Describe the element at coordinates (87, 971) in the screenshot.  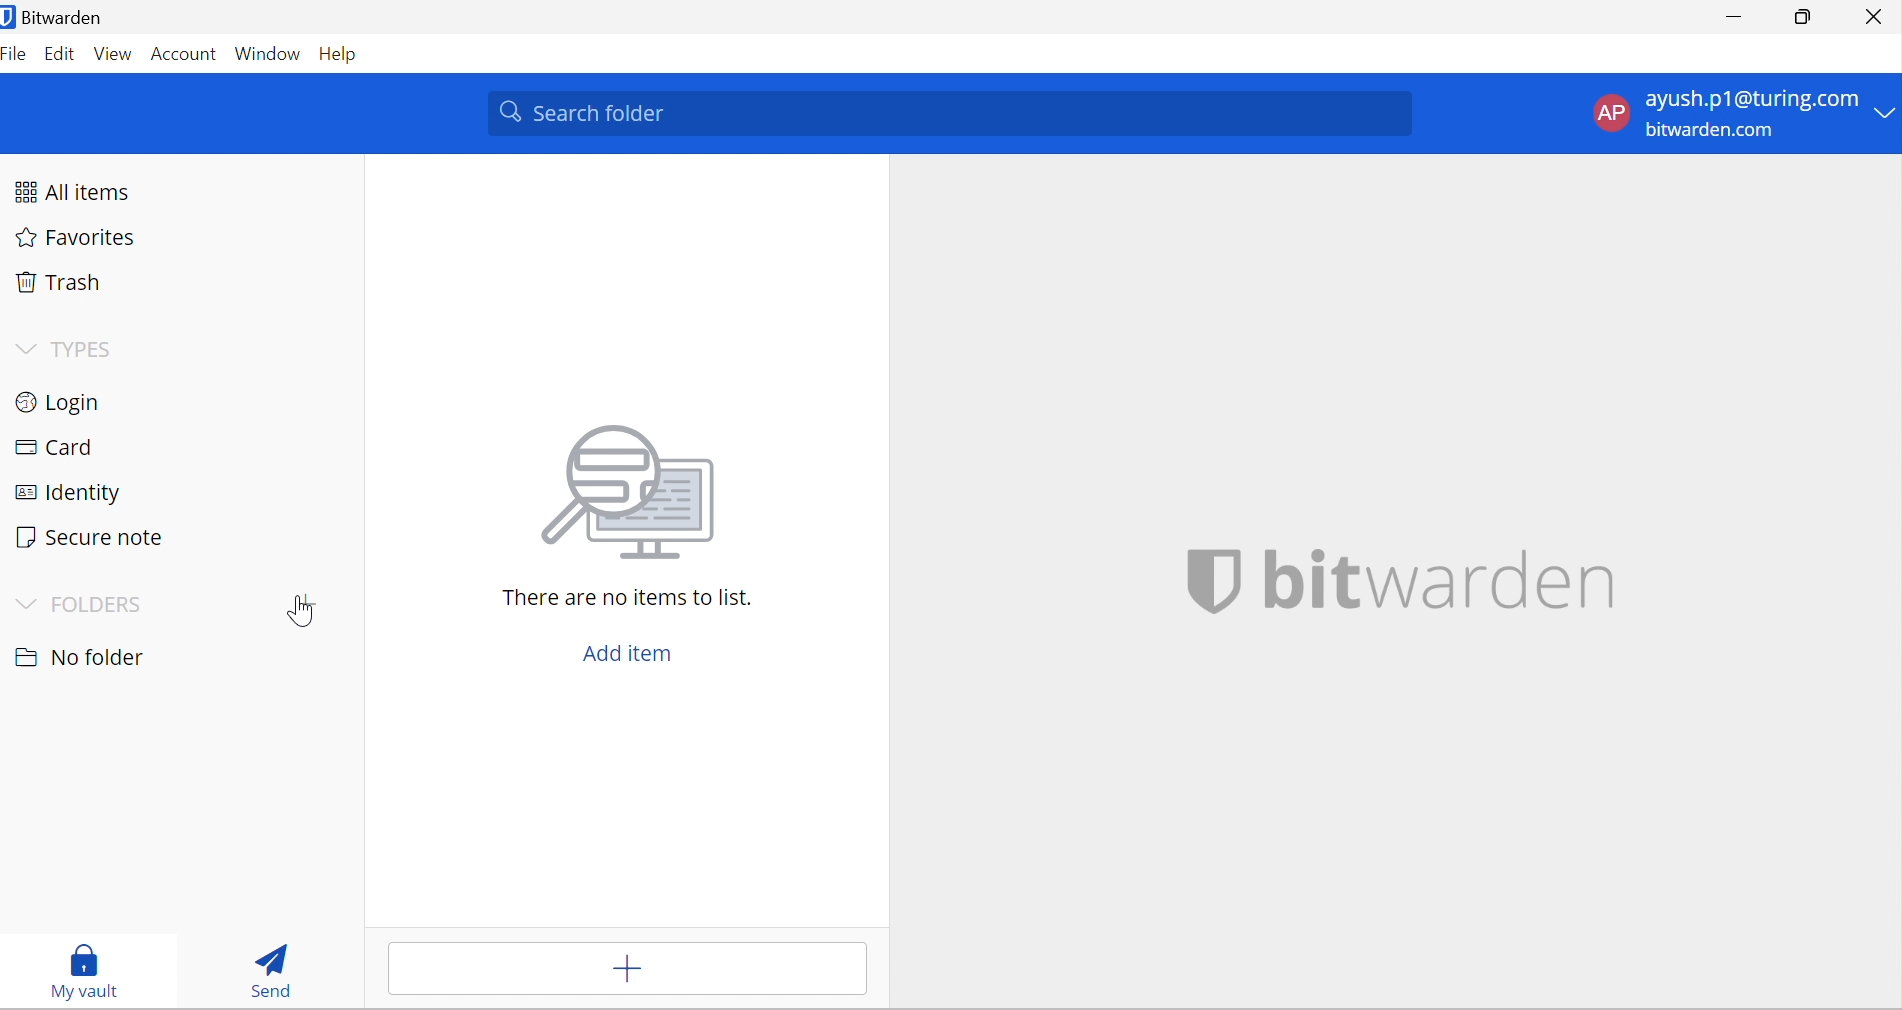
I see `My Vault` at that location.